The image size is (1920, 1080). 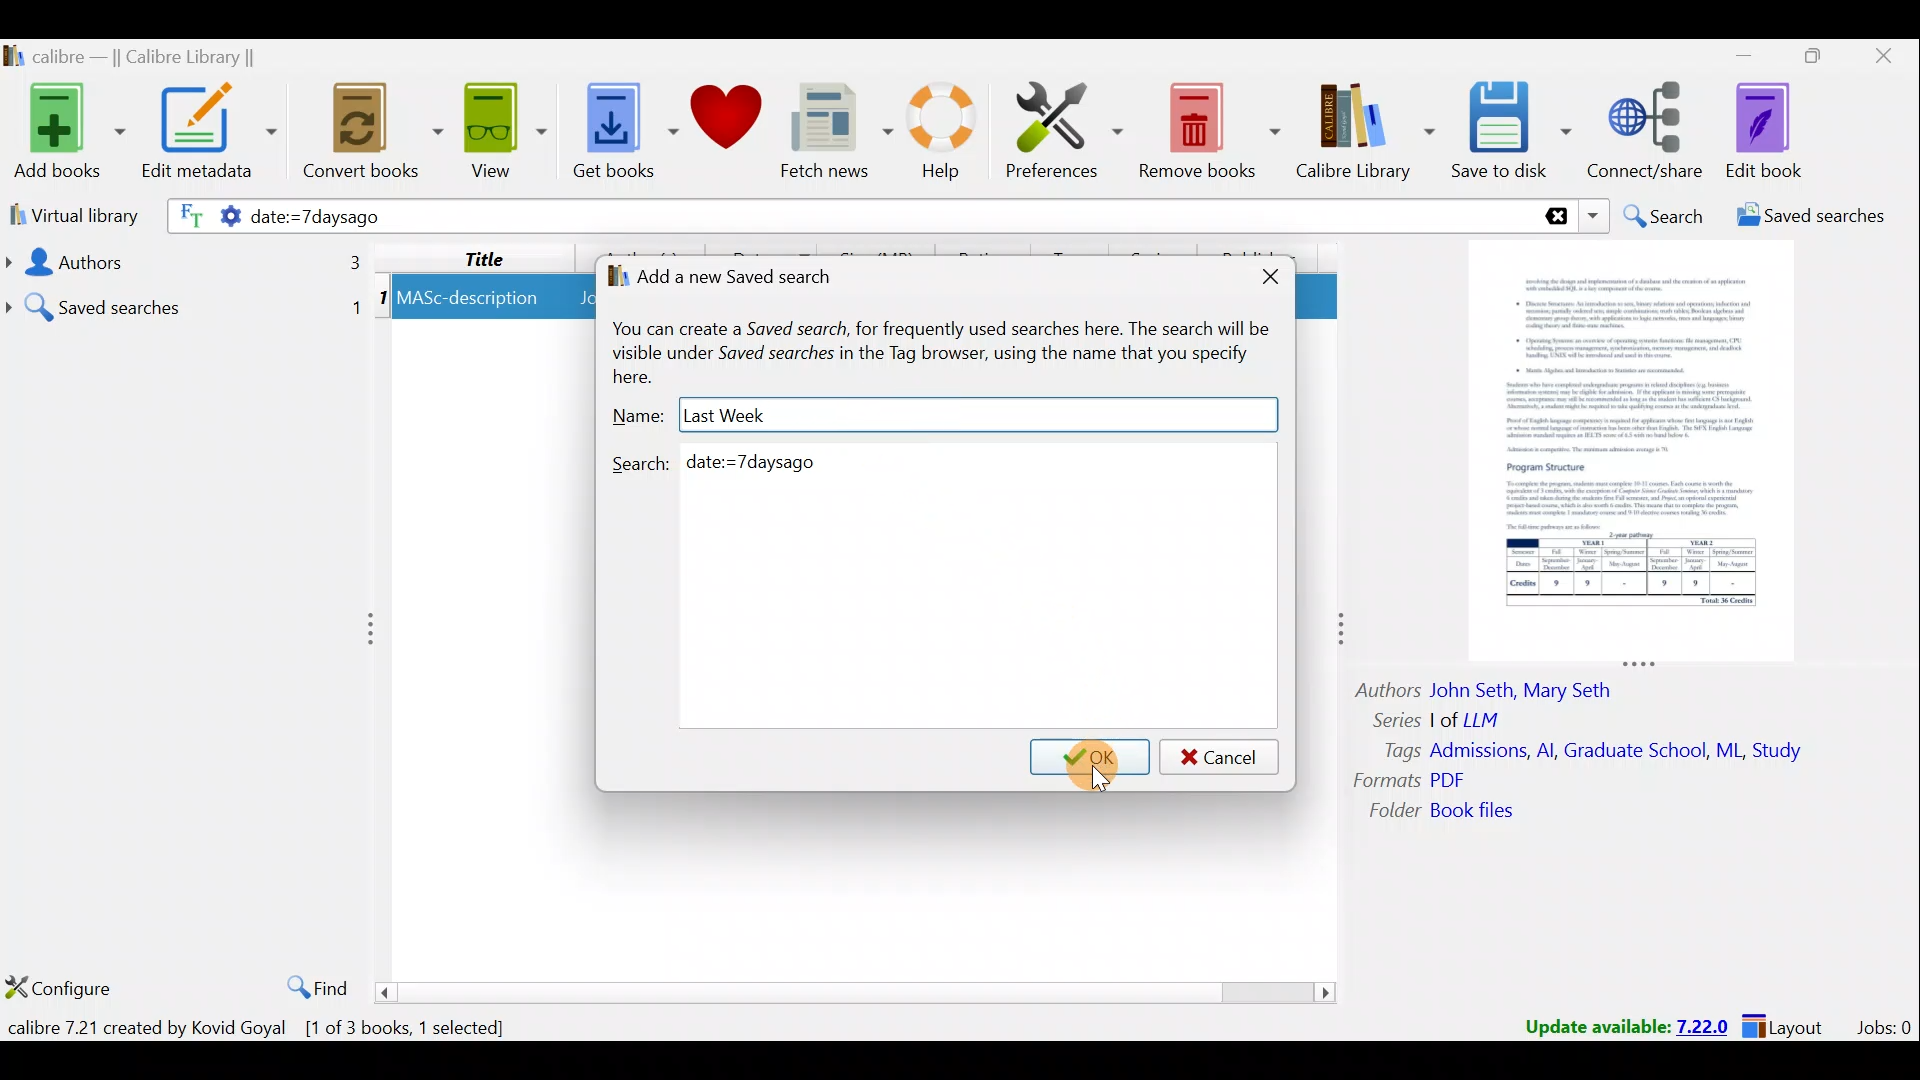 What do you see at coordinates (1500, 687) in the screenshot?
I see `Authors John Seth, Mary Seth` at bounding box center [1500, 687].